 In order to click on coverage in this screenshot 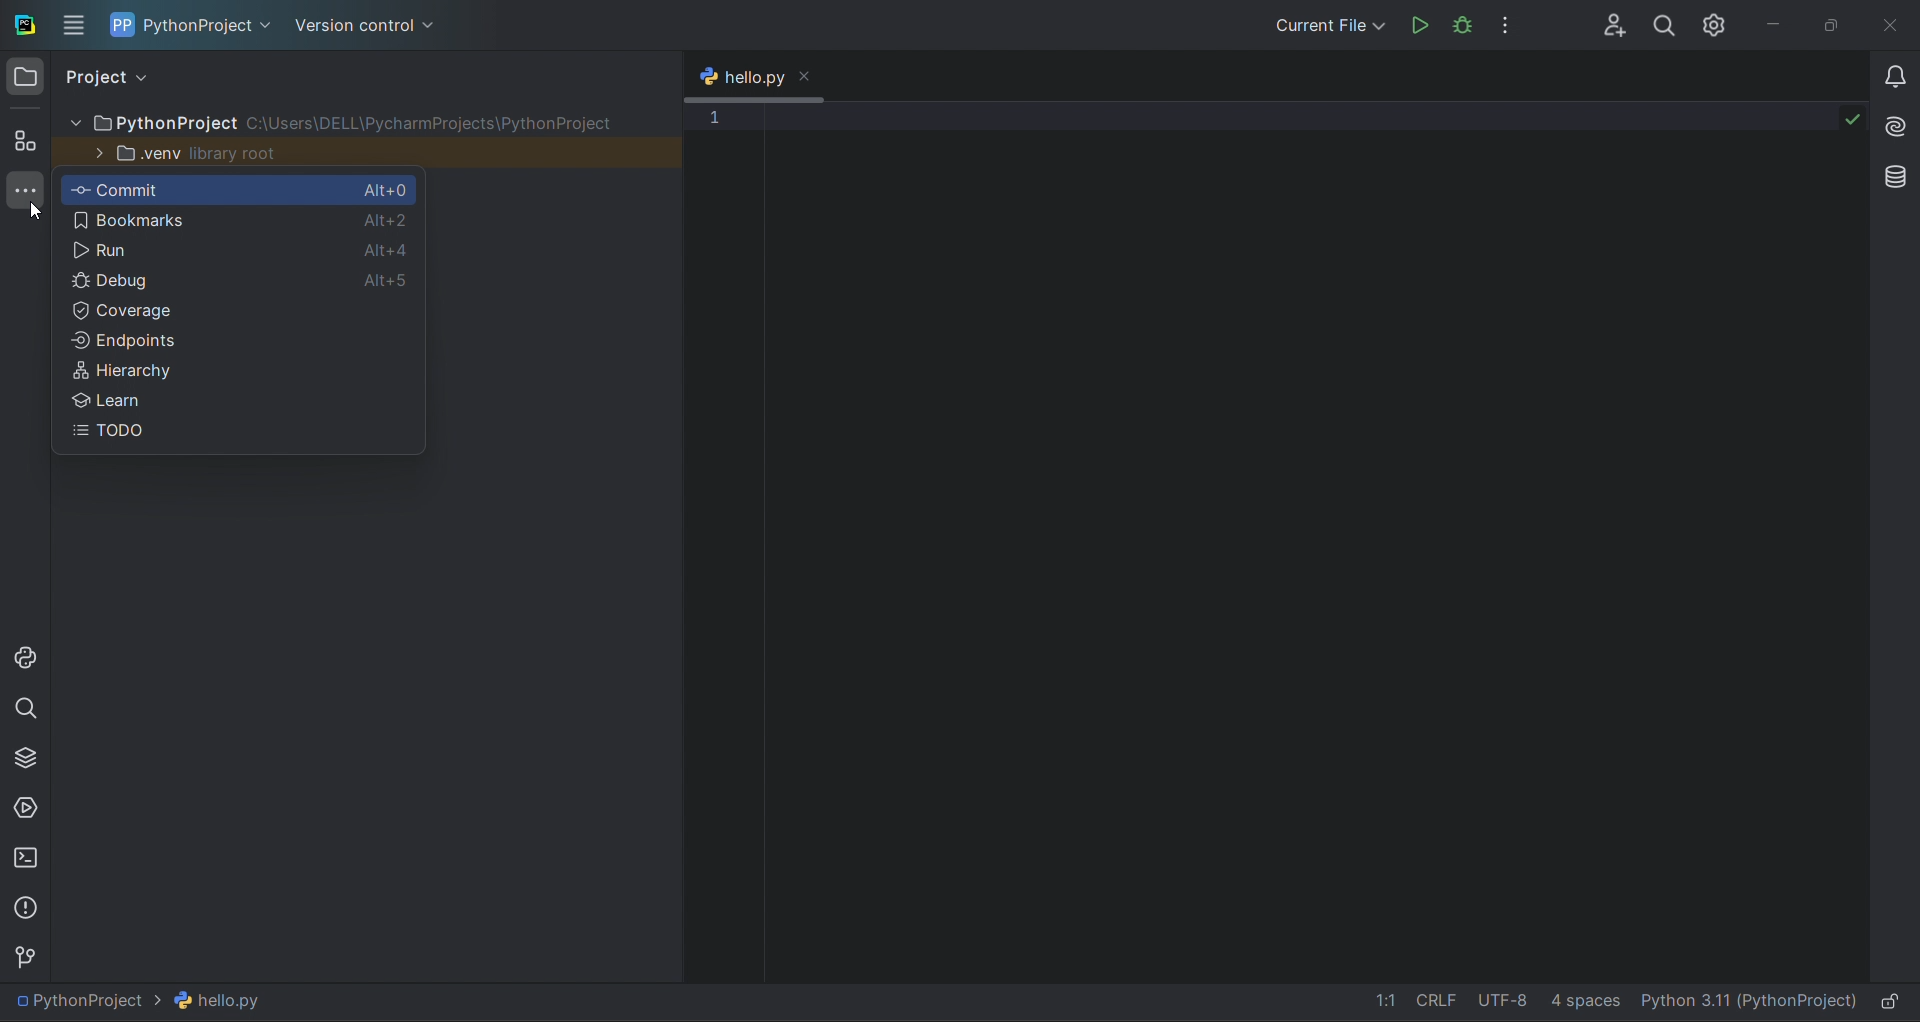, I will do `click(239, 308)`.